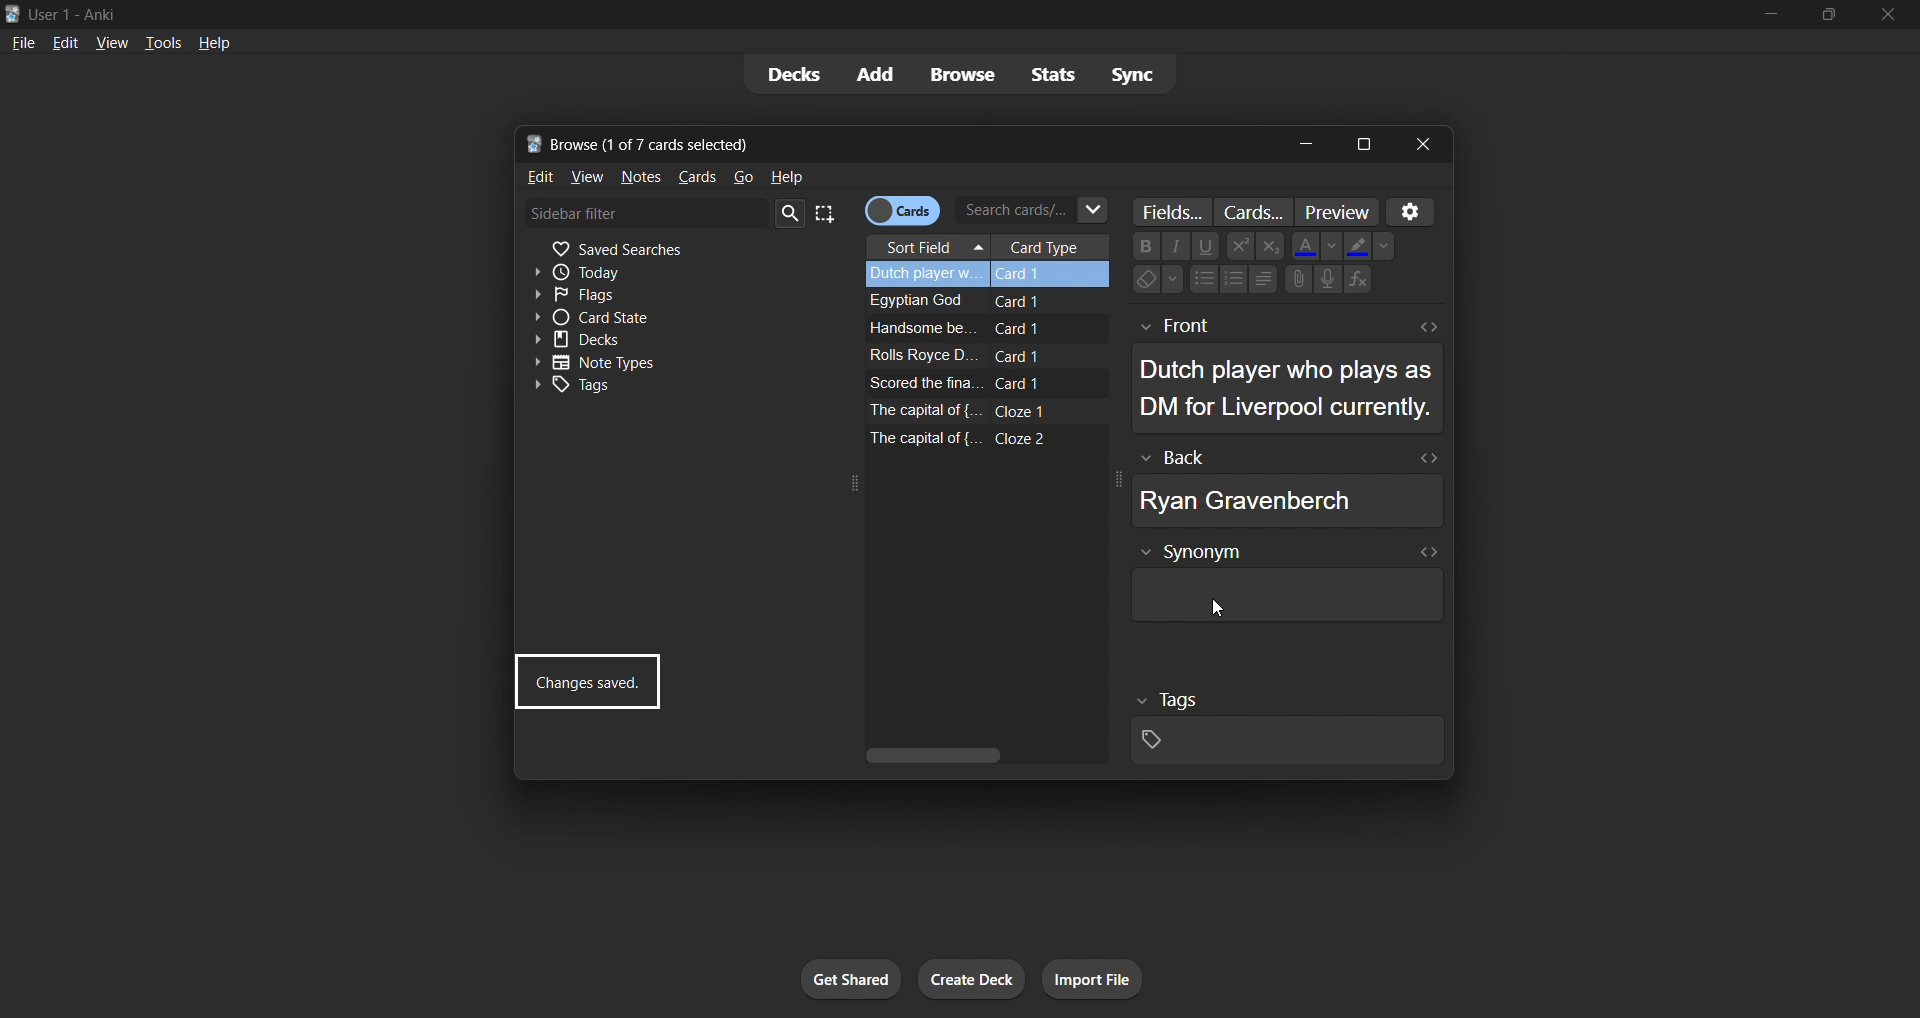 Image resolution: width=1920 pixels, height=1018 pixels. What do you see at coordinates (1175, 280) in the screenshot?
I see `Down-arrow` at bounding box center [1175, 280].